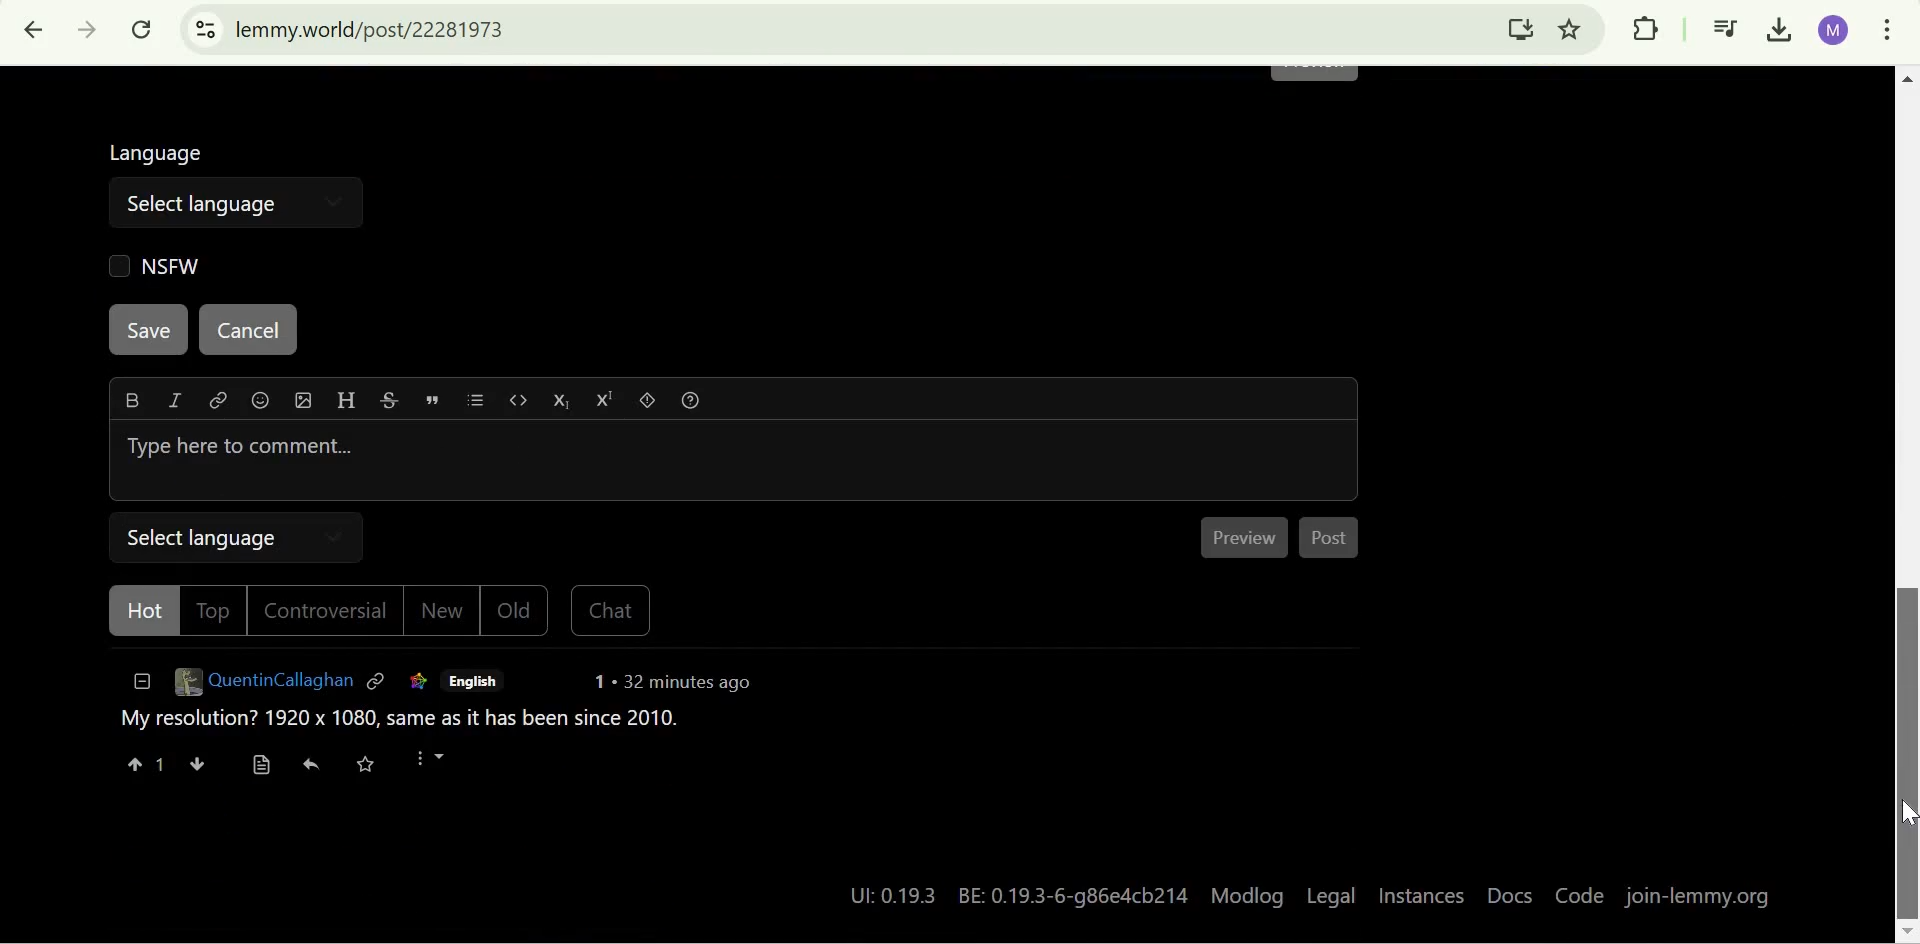  I want to click on link, so click(378, 684).